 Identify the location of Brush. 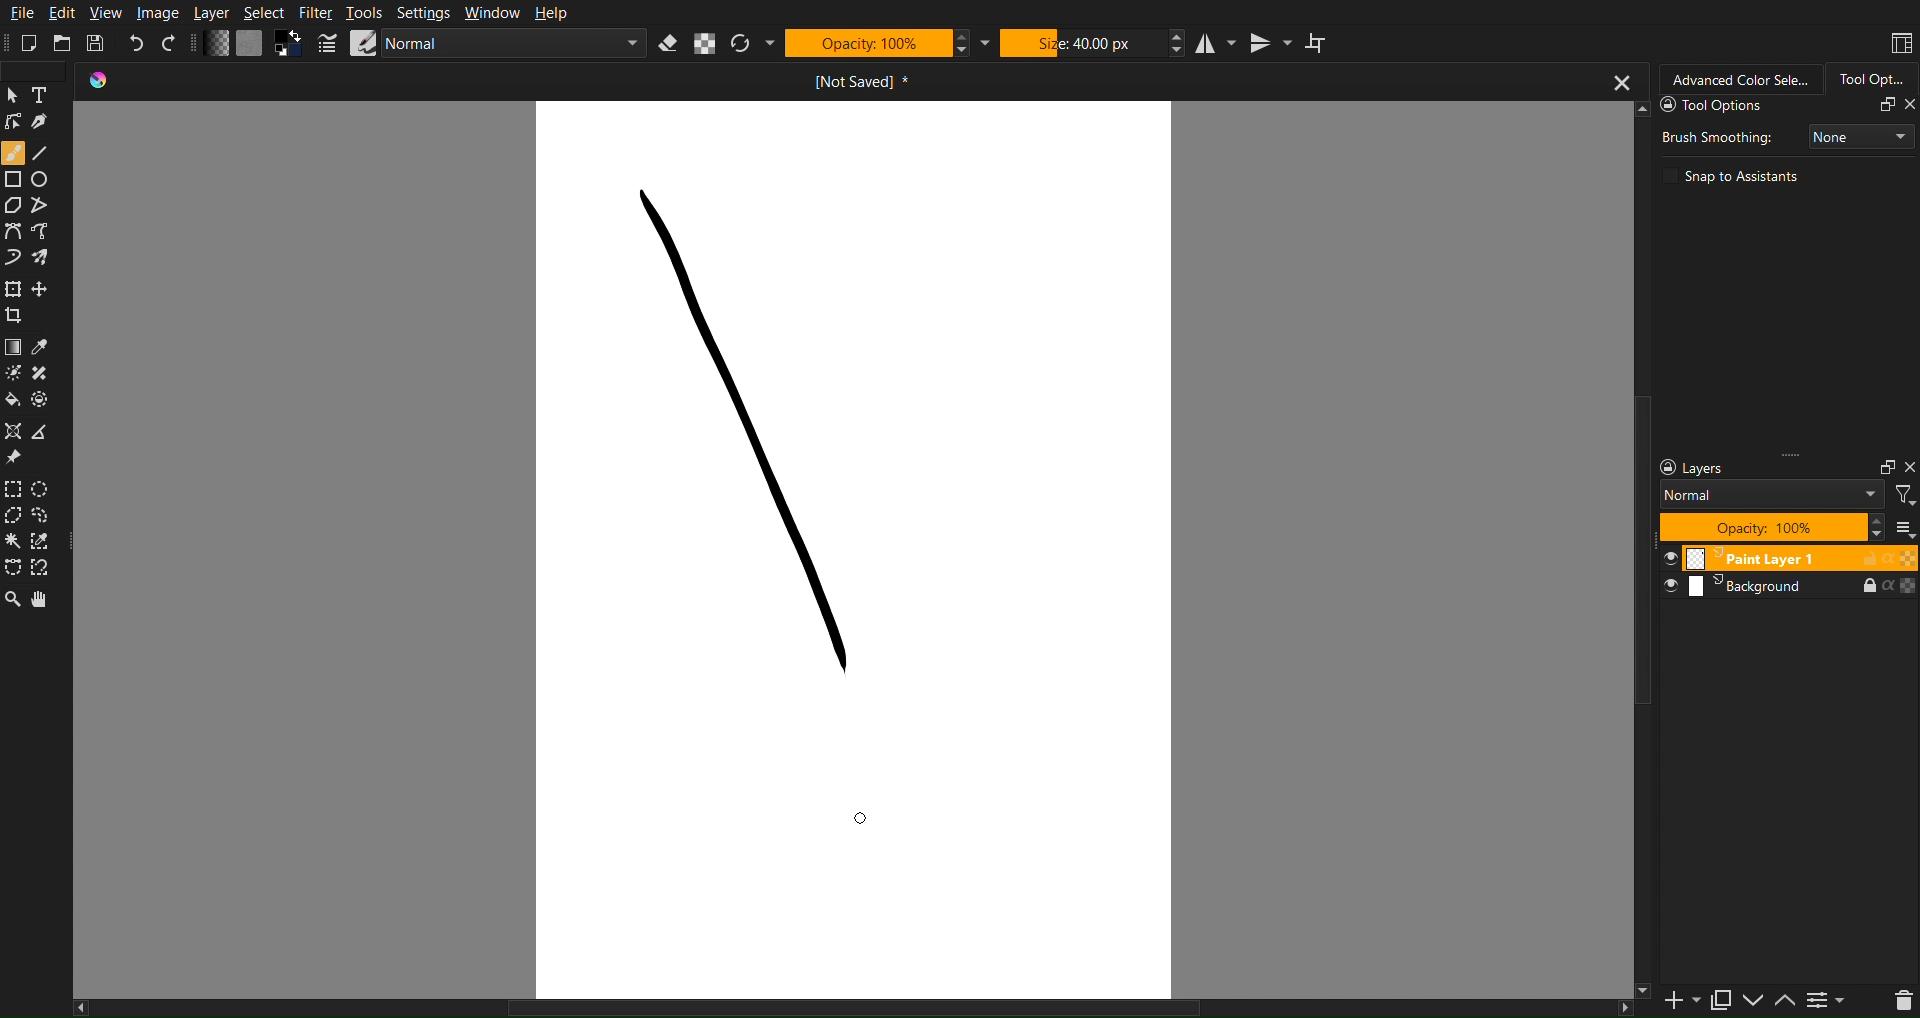
(13, 152).